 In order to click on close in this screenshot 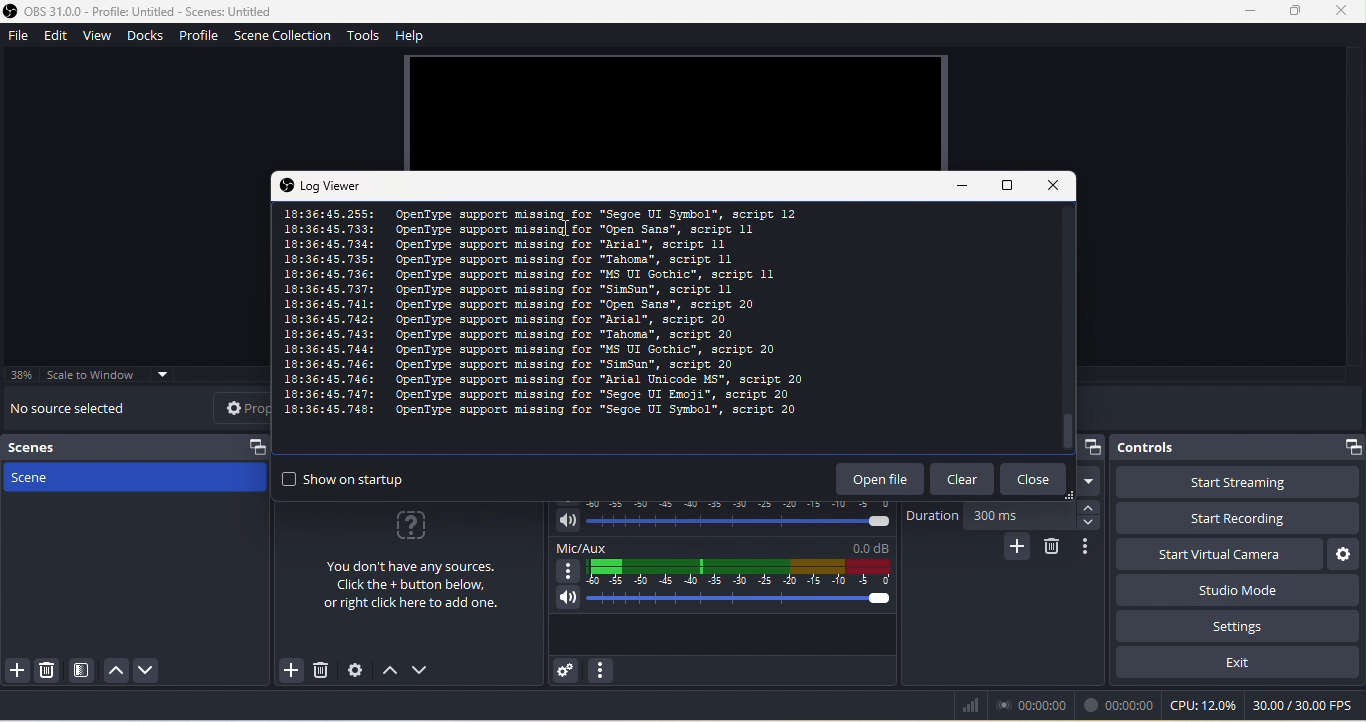, I will do `click(1034, 477)`.